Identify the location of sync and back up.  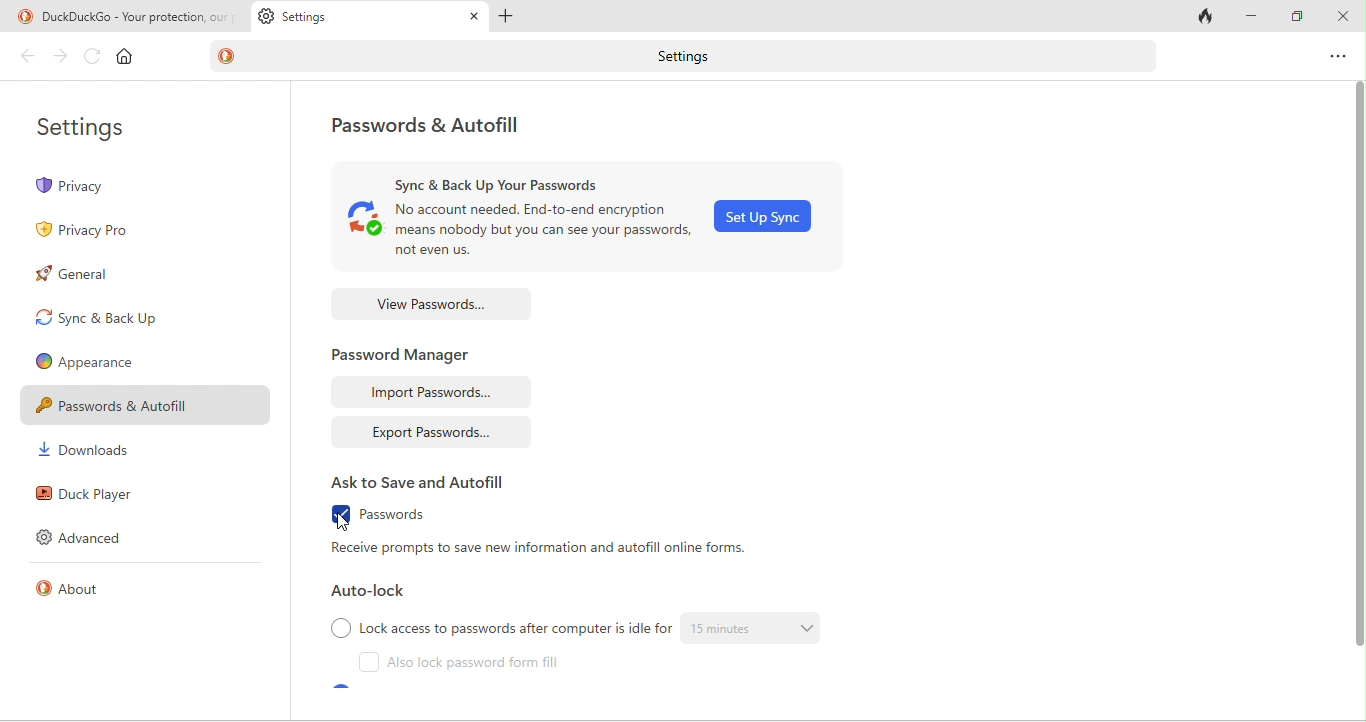
(97, 323).